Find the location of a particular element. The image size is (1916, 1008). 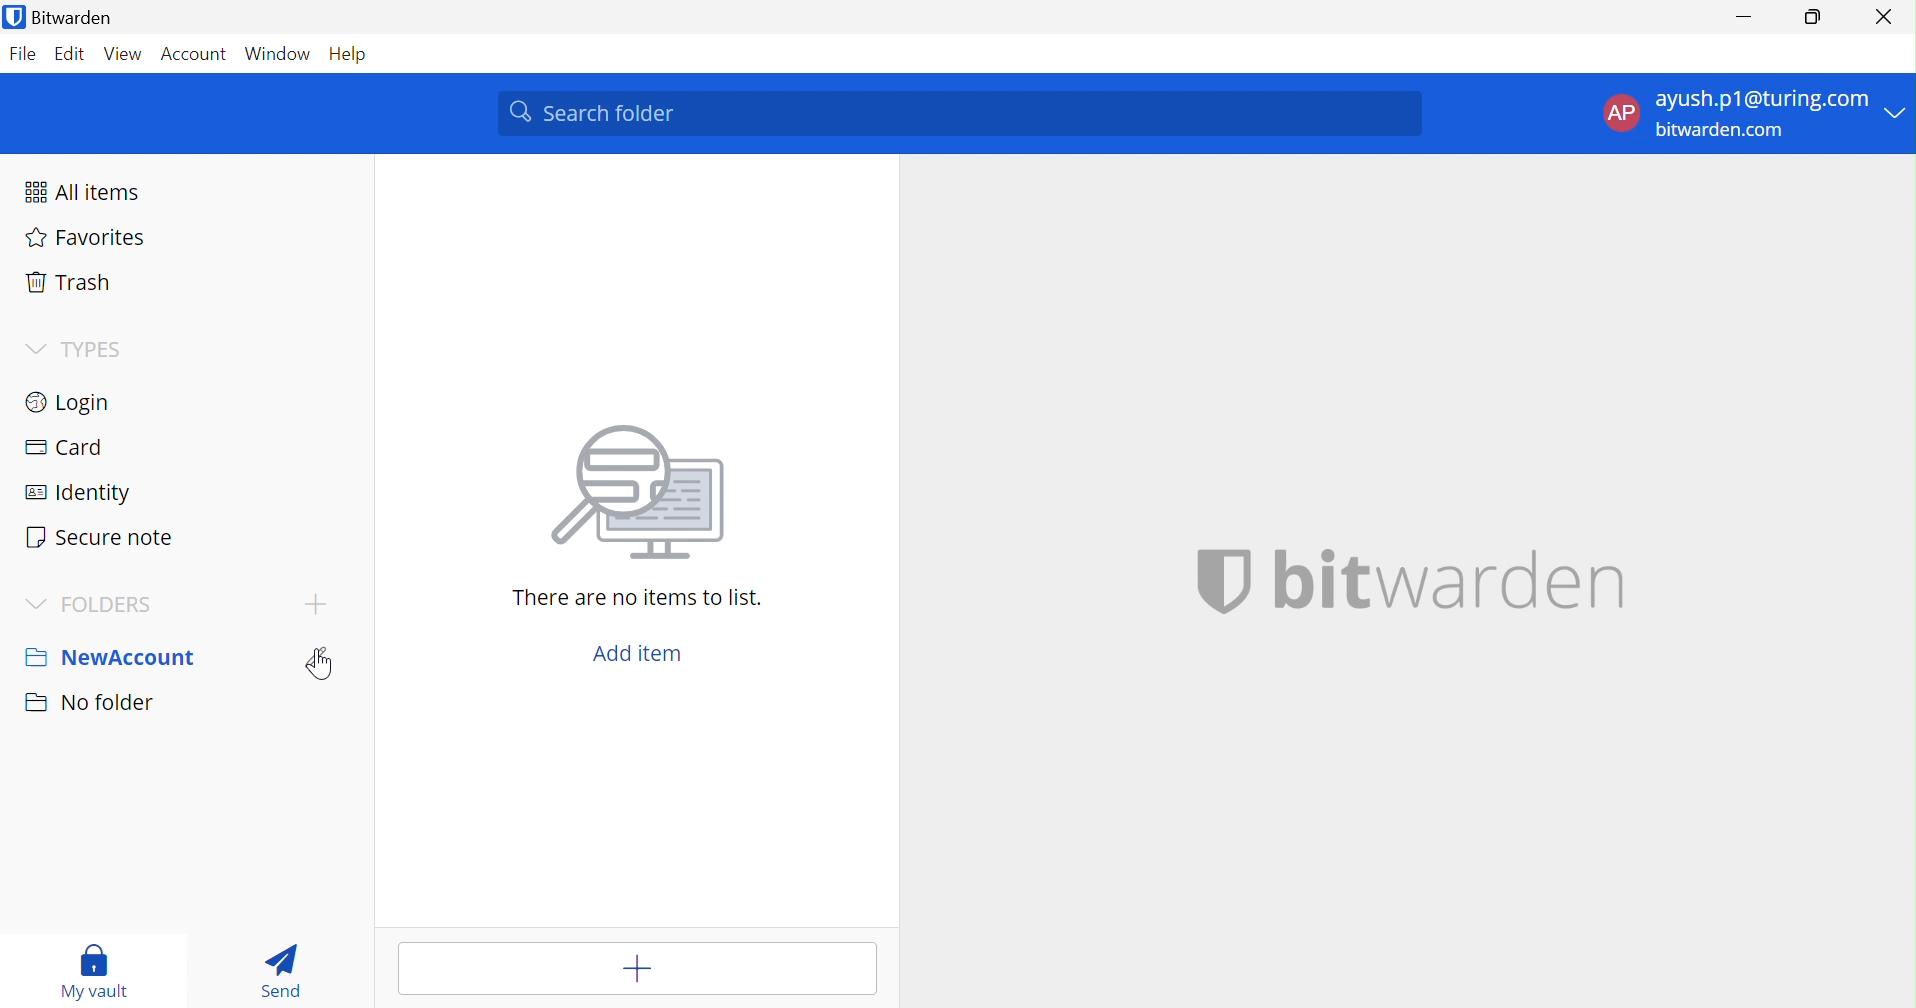

My Vault is located at coordinates (99, 974).